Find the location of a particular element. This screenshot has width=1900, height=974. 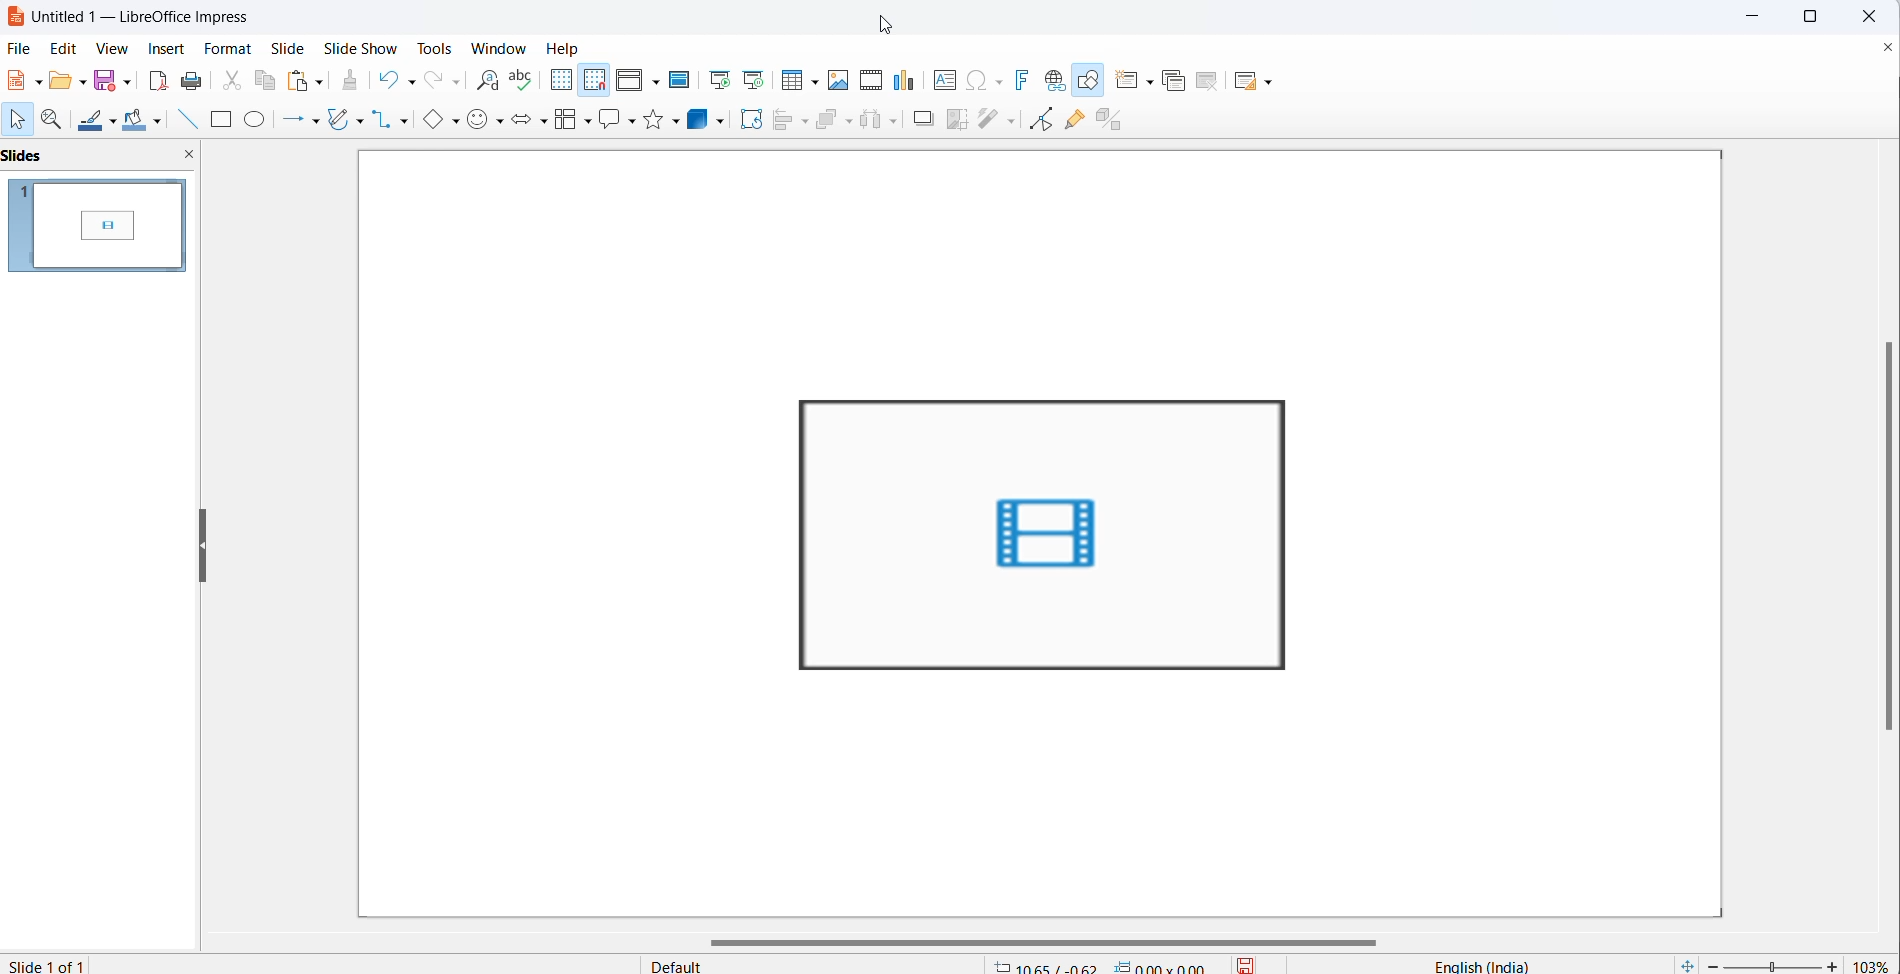

selection markup is located at coordinates (1041, 394).